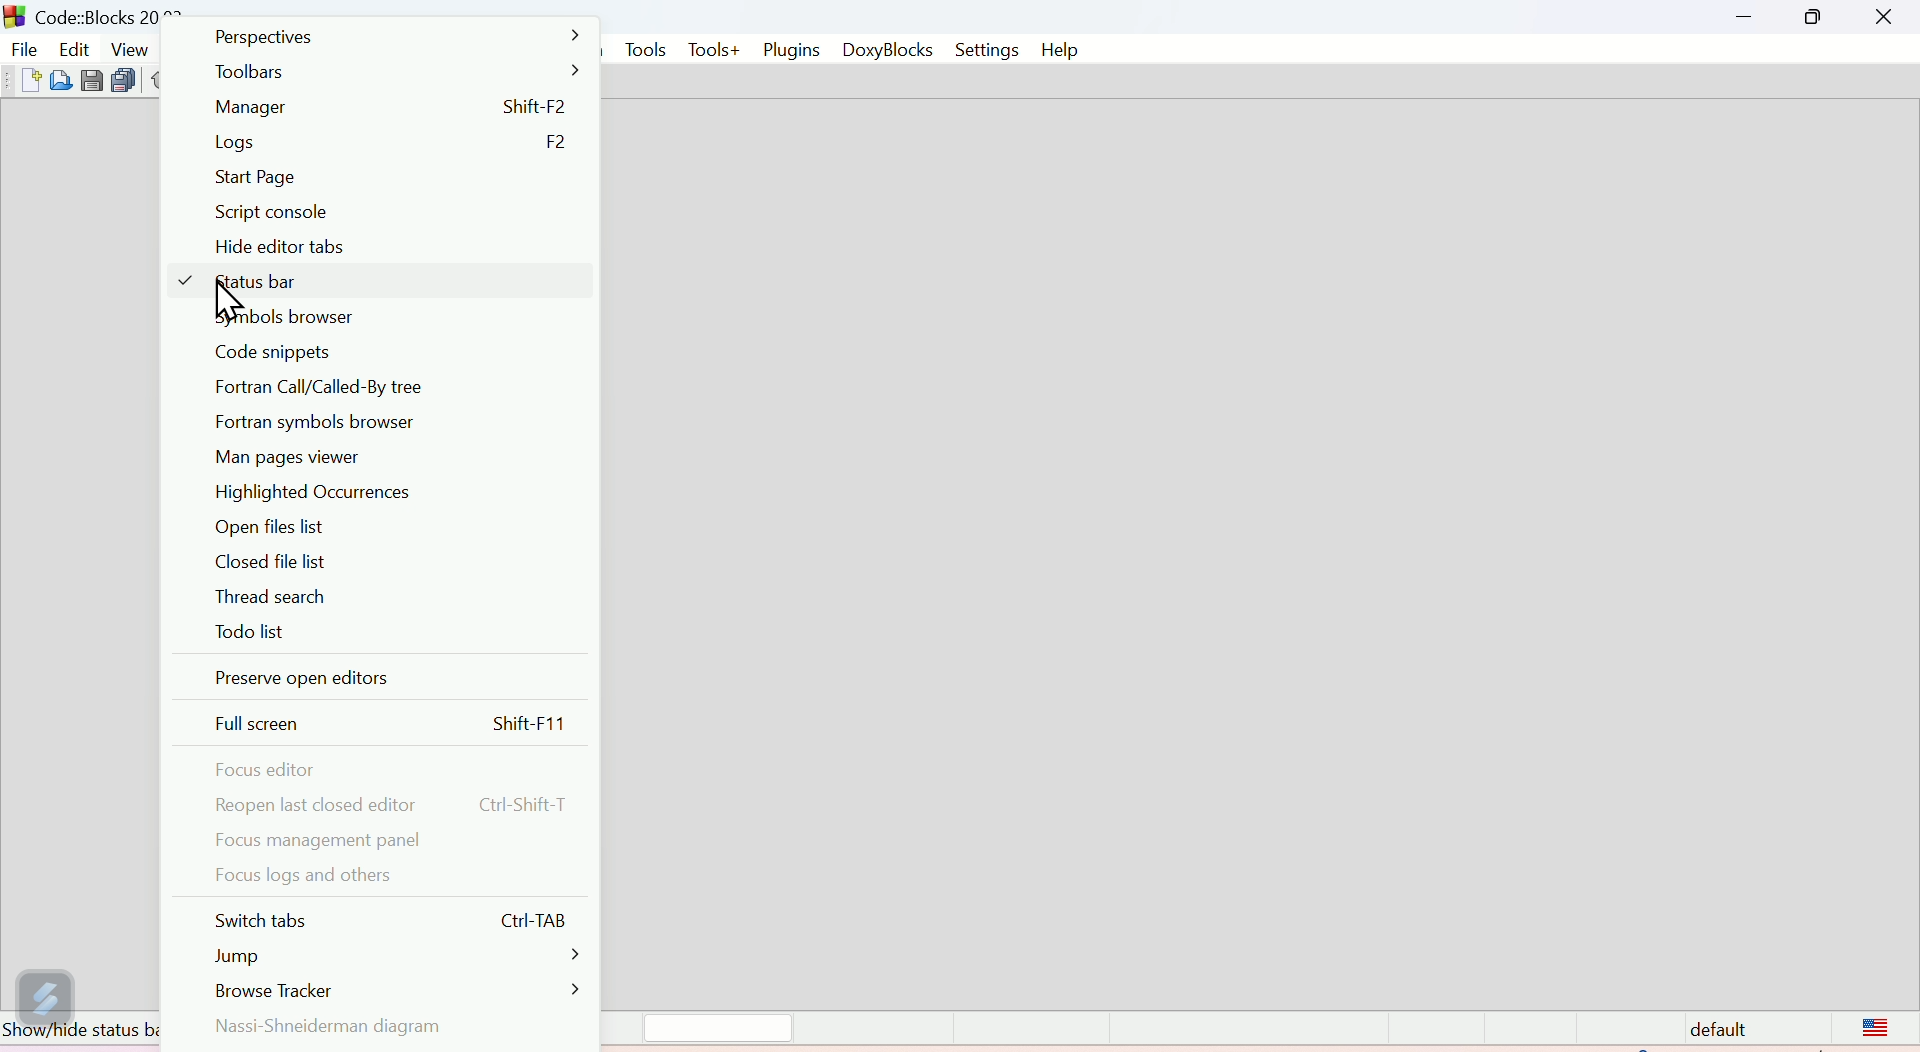 This screenshot has height=1052, width=1920. I want to click on Full screen, so click(399, 718).